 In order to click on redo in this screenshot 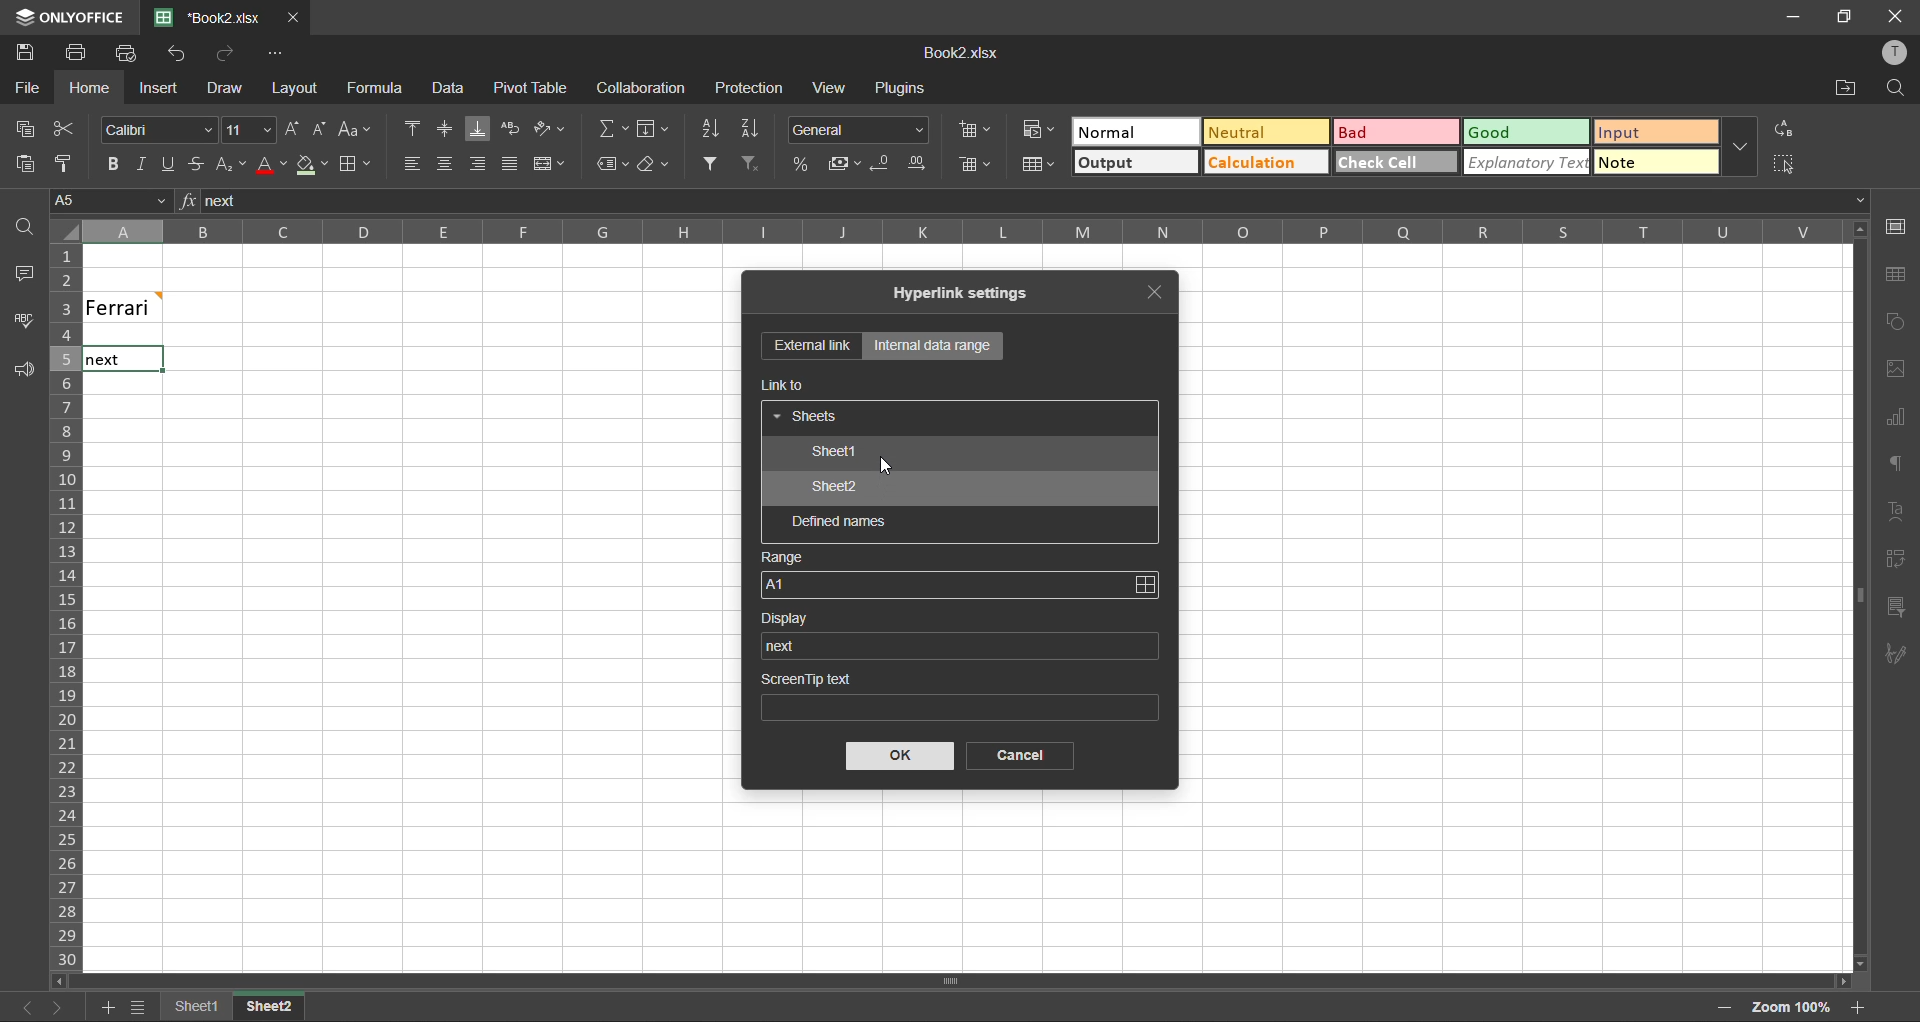, I will do `click(228, 53)`.